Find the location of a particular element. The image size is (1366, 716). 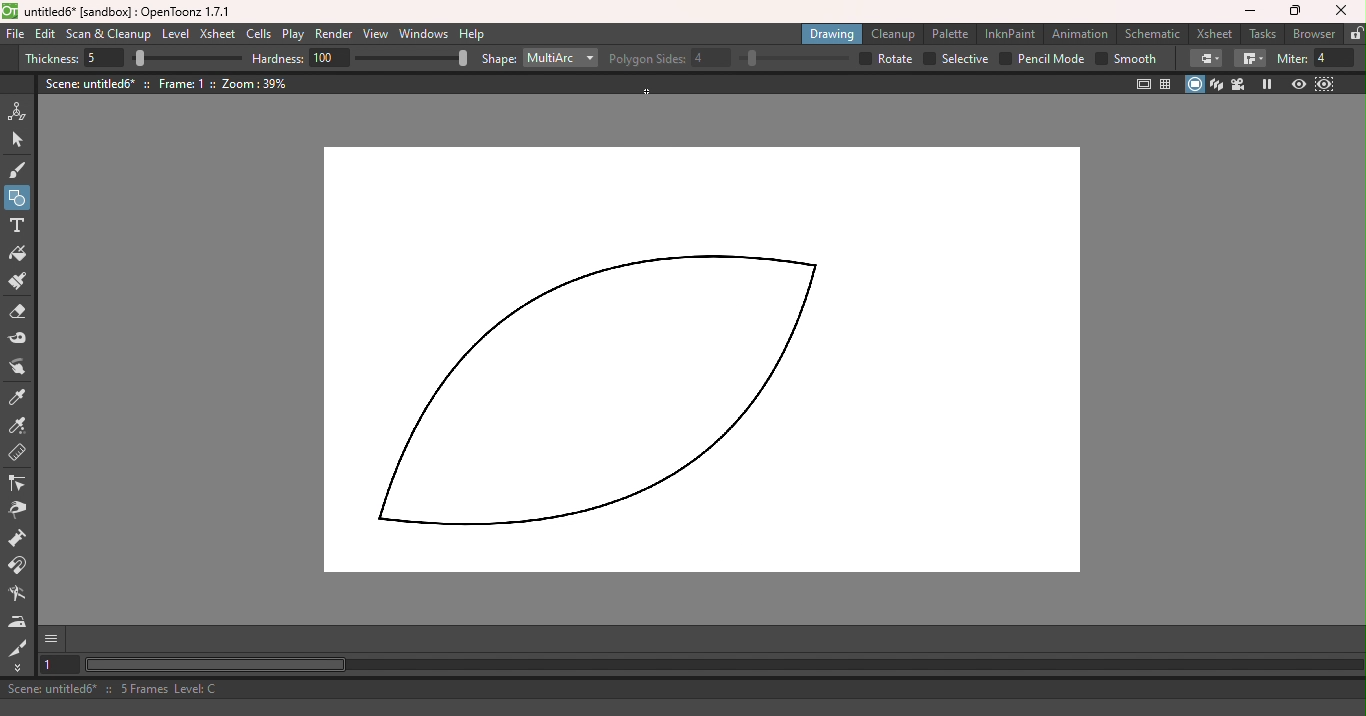

Brush tool is located at coordinates (19, 170).